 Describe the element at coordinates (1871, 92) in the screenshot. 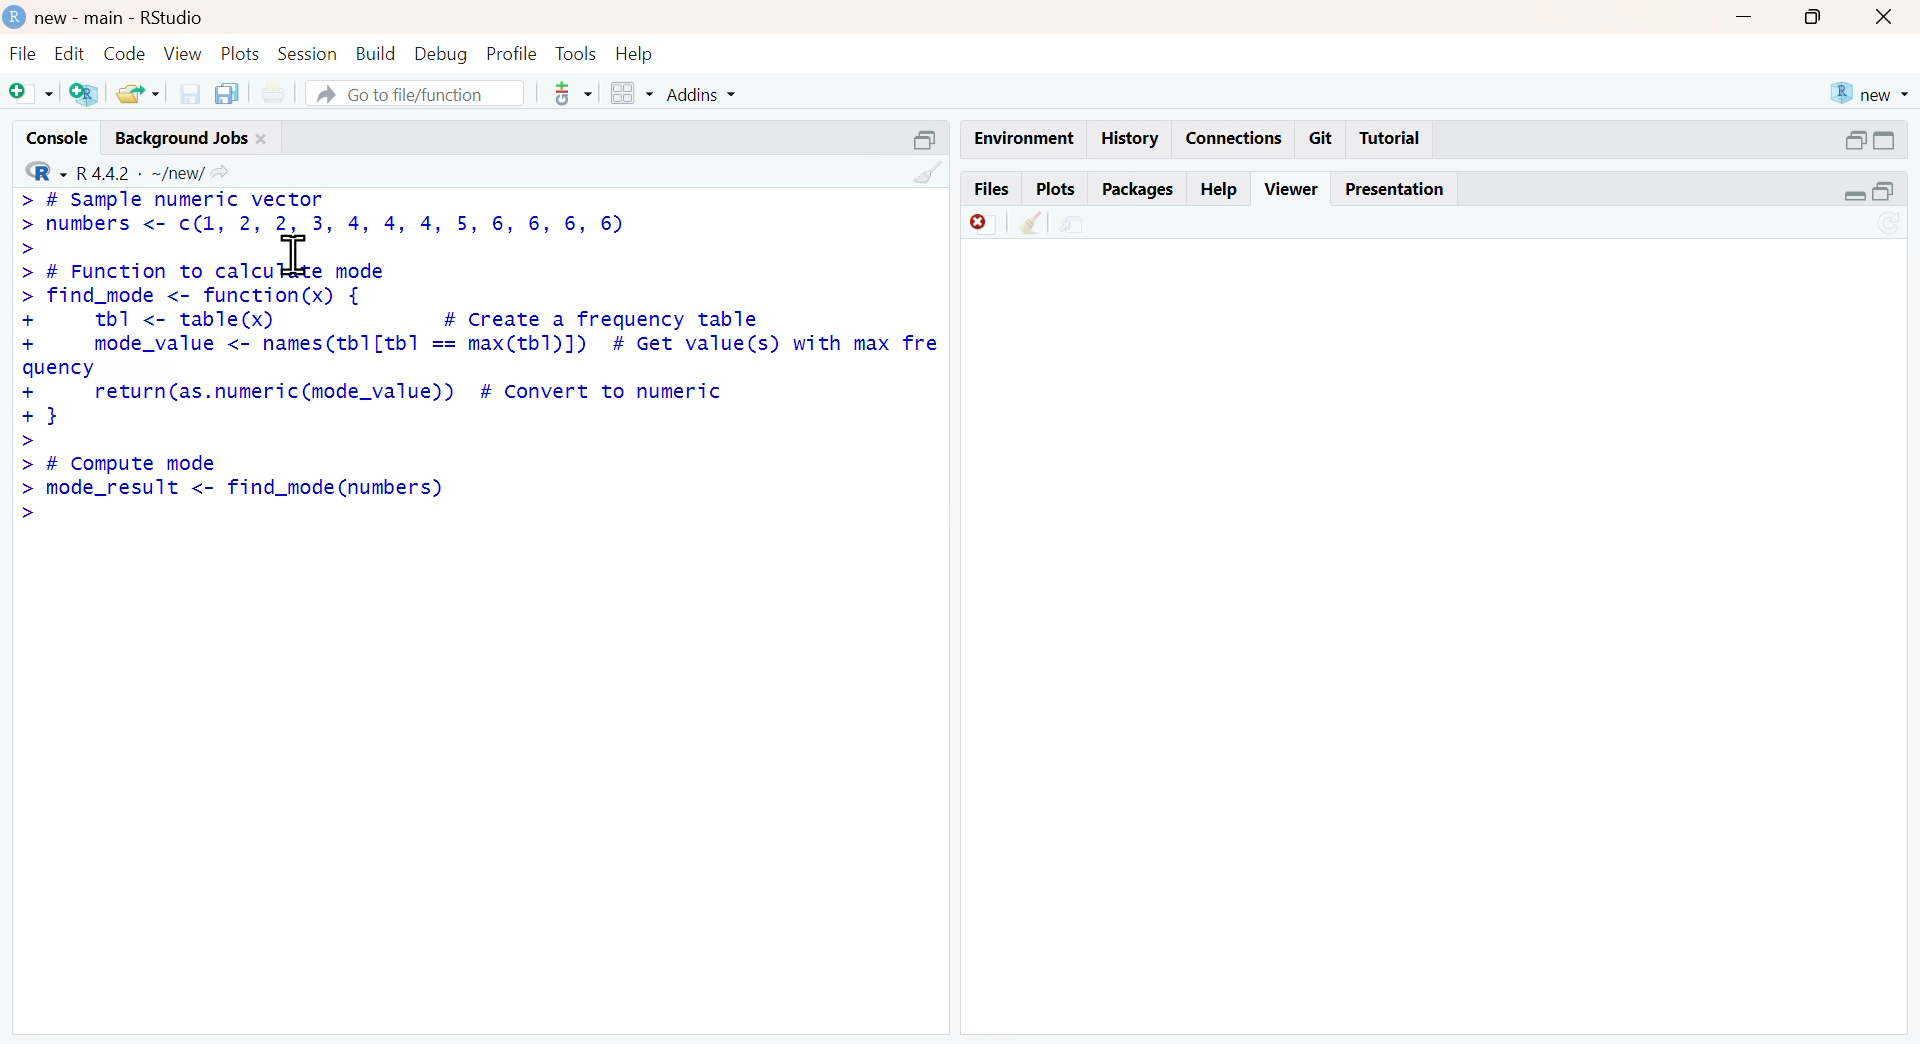

I see `new` at that location.